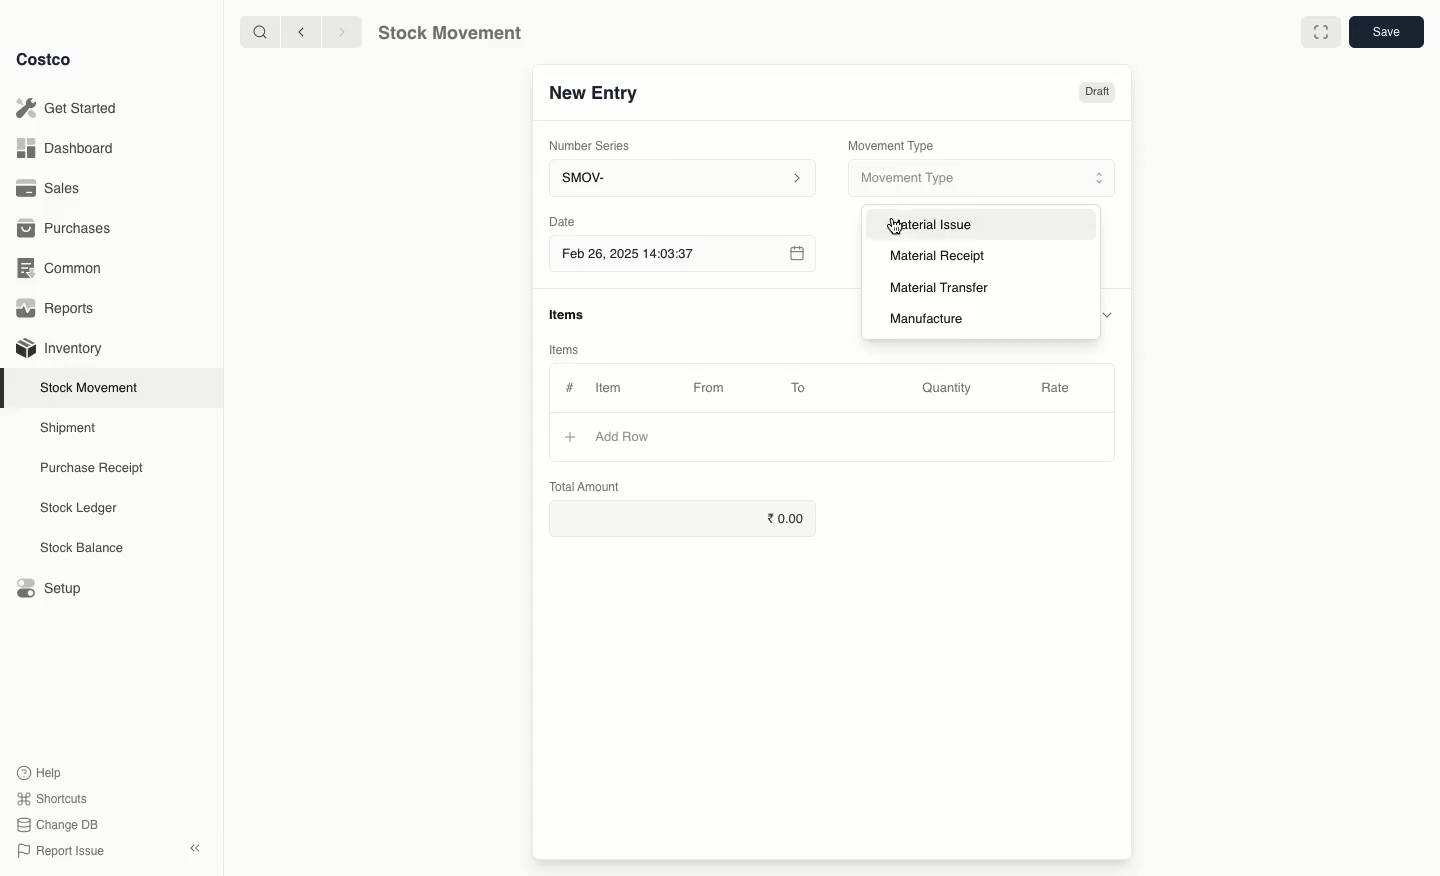 This screenshot has width=1440, height=876. Describe the element at coordinates (58, 825) in the screenshot. I see `Change DB` at that location.